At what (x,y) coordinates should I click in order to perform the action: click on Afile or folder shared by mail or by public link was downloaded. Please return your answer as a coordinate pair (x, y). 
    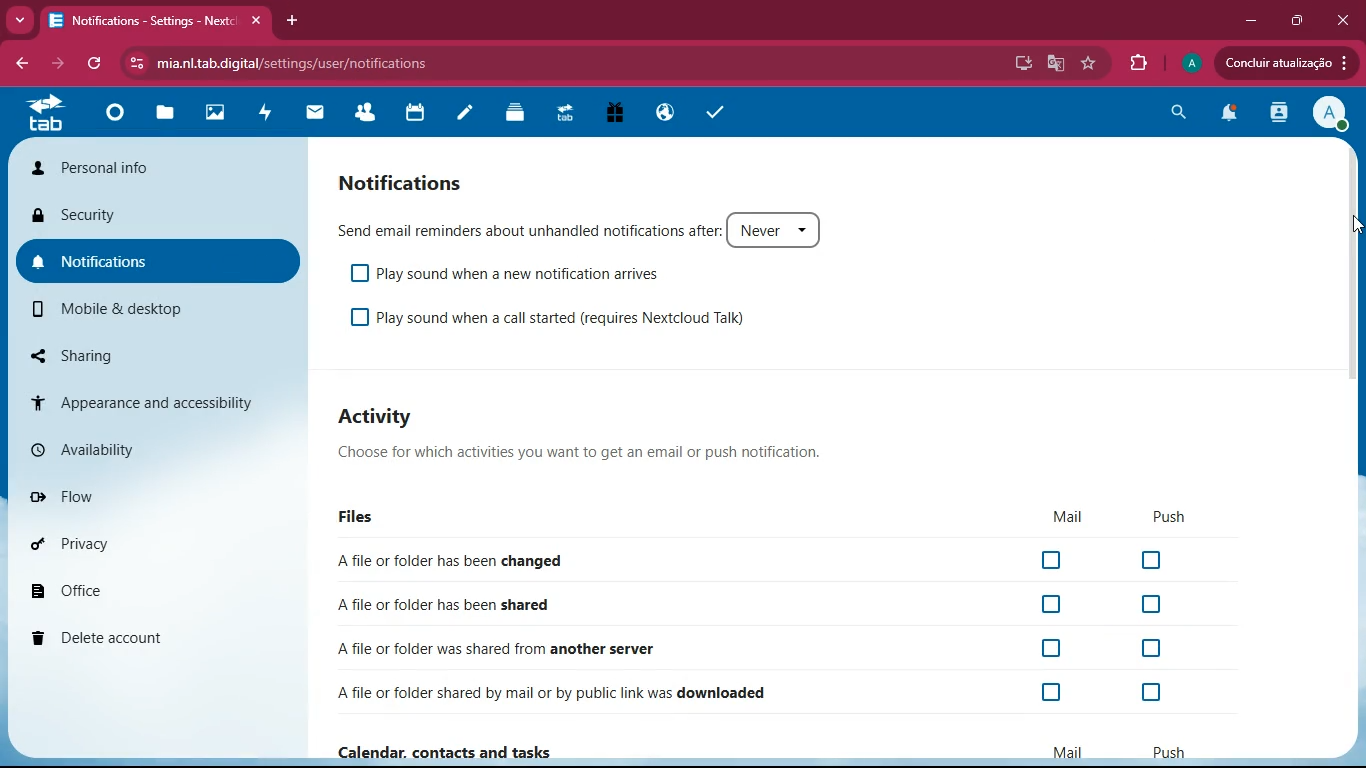
    Looking at the image, I should click on (555, 694).